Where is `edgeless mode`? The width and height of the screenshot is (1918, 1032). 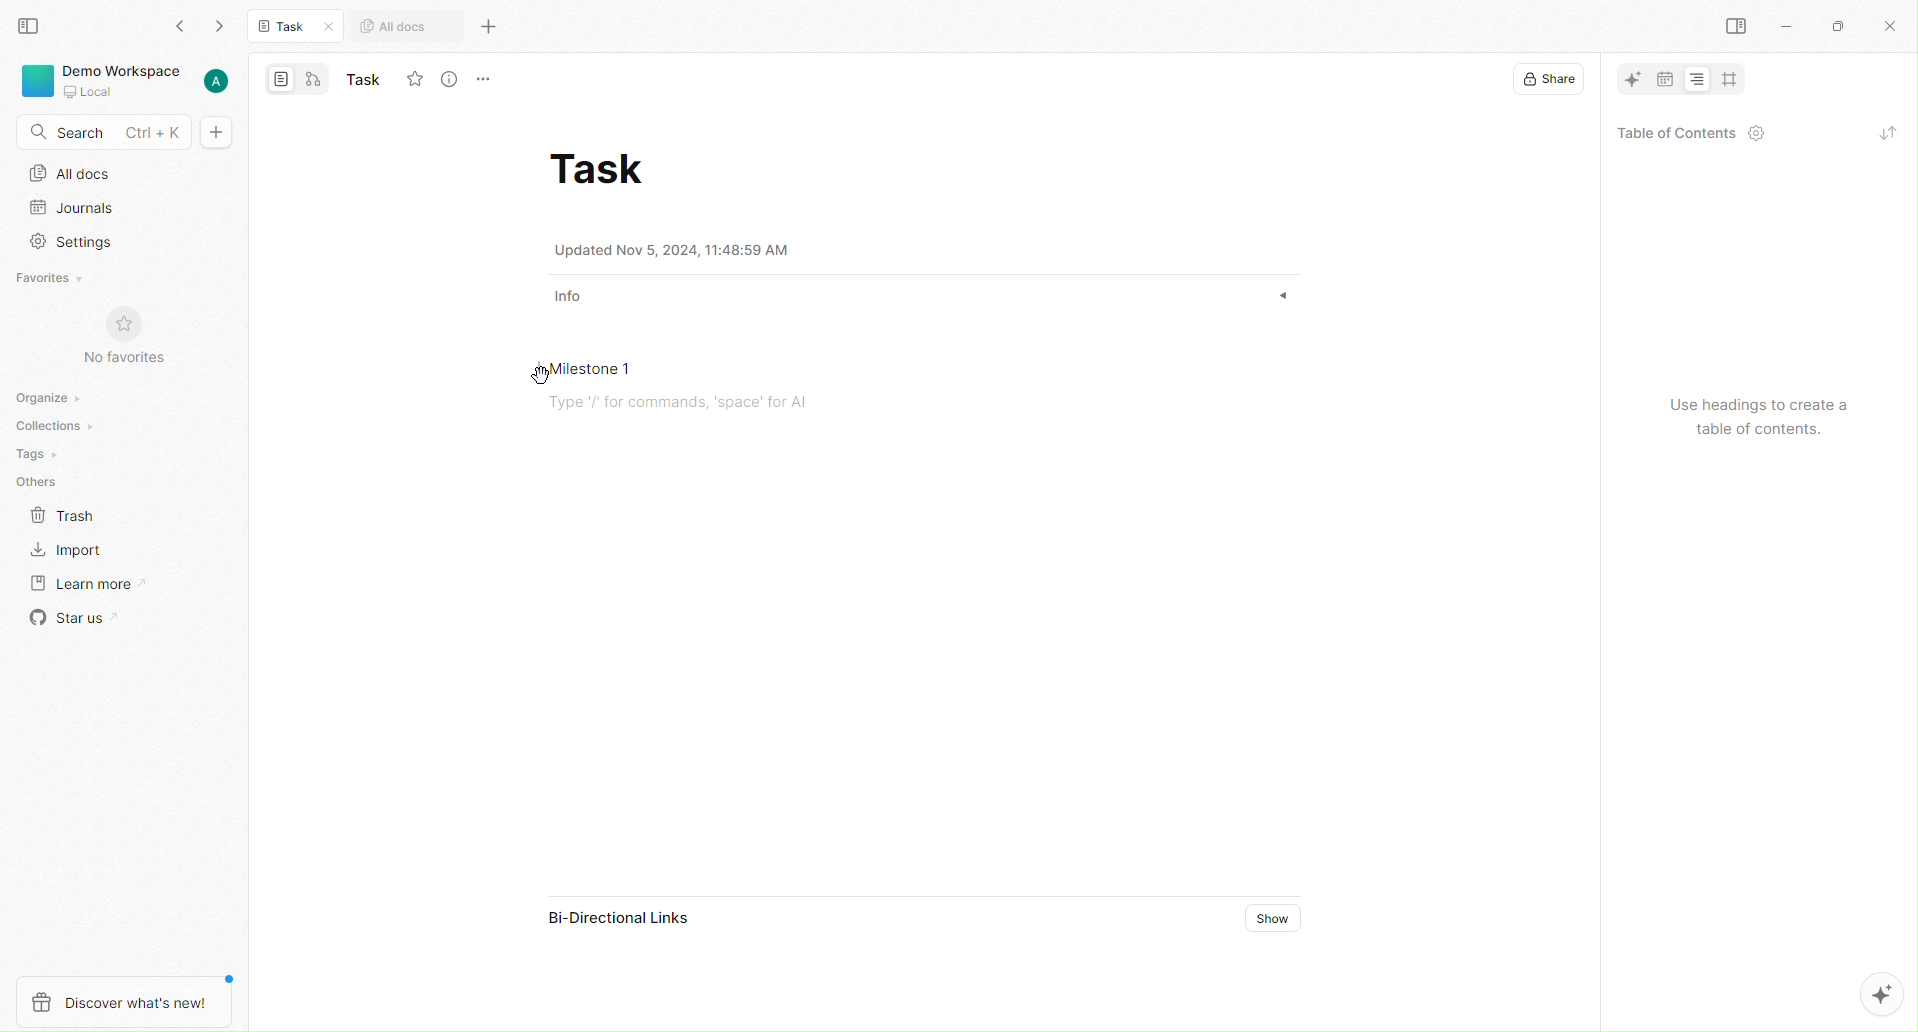 edgeless mode is located at coordinates (314, 81).